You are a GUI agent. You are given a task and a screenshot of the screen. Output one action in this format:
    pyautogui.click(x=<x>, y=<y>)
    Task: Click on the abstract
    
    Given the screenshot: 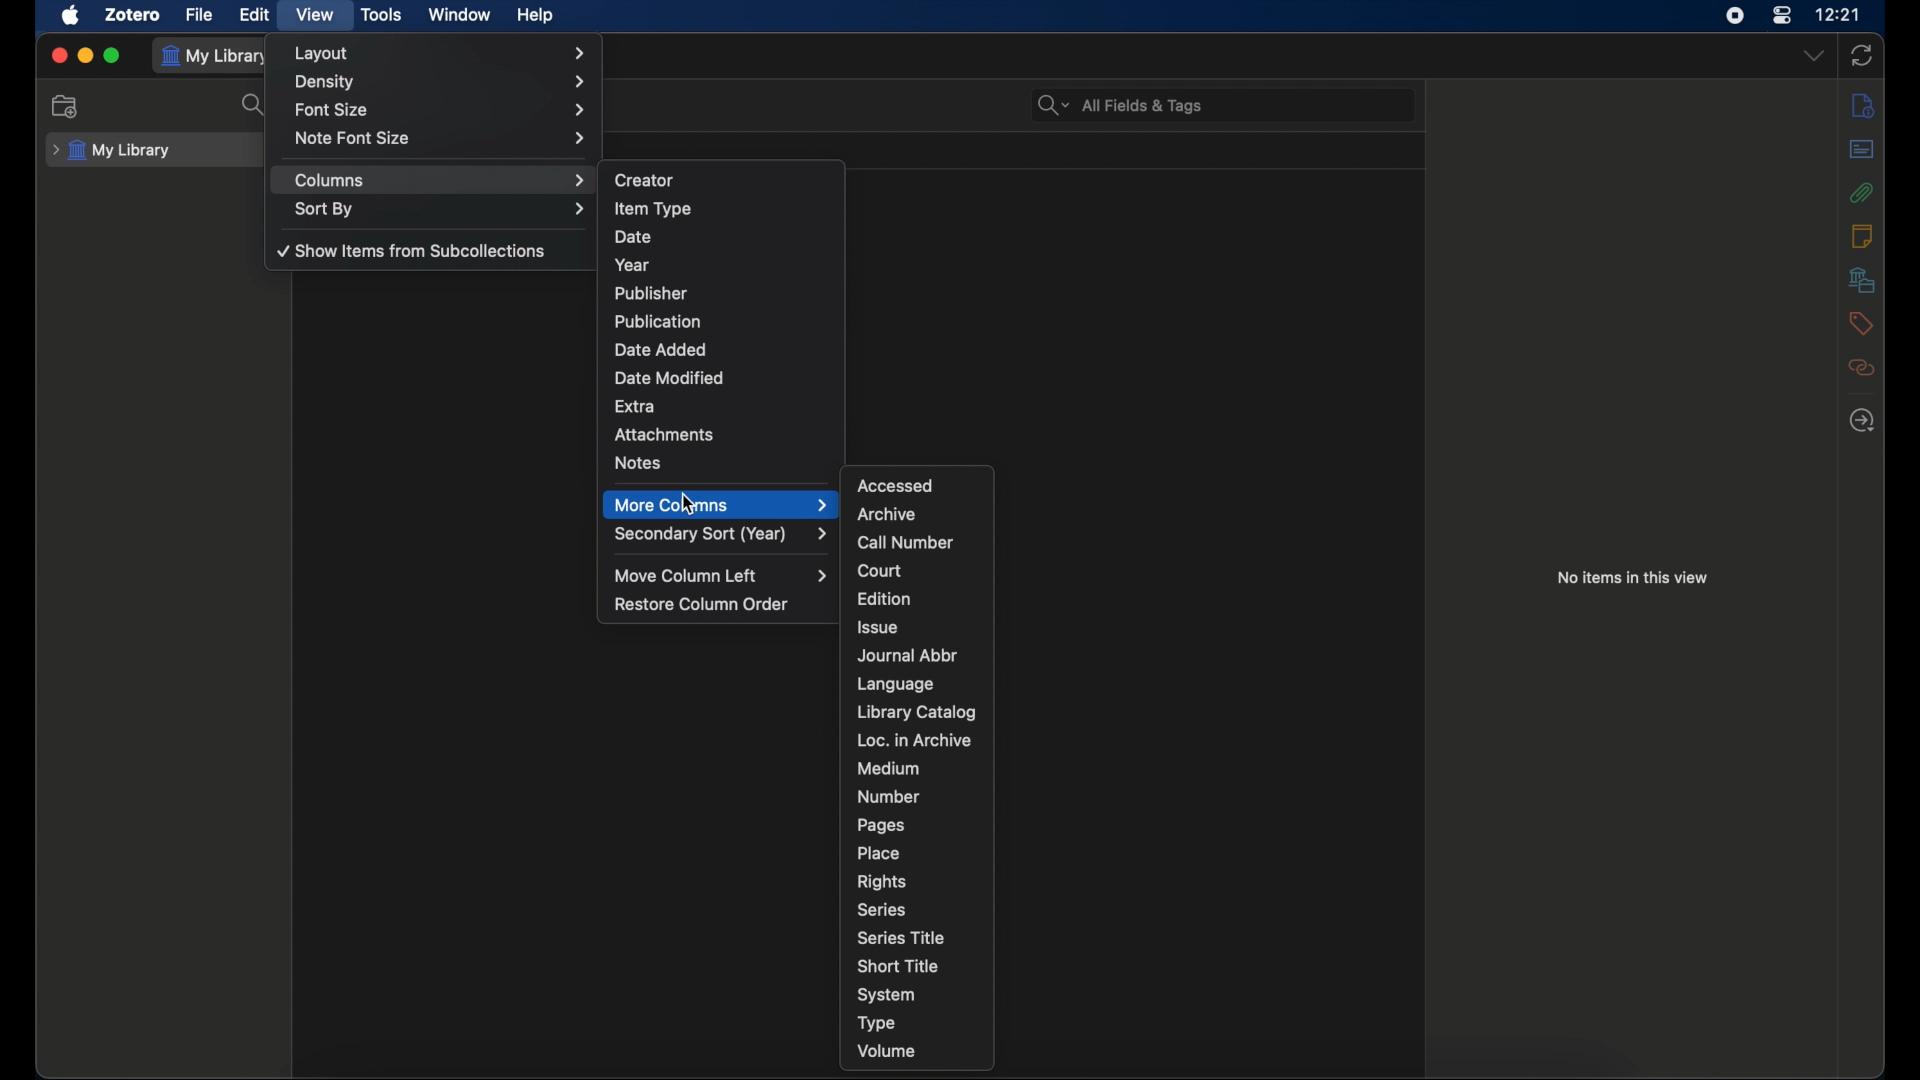 What is the action you would take?
    pyautogui.click(x=1862, y=149)
    